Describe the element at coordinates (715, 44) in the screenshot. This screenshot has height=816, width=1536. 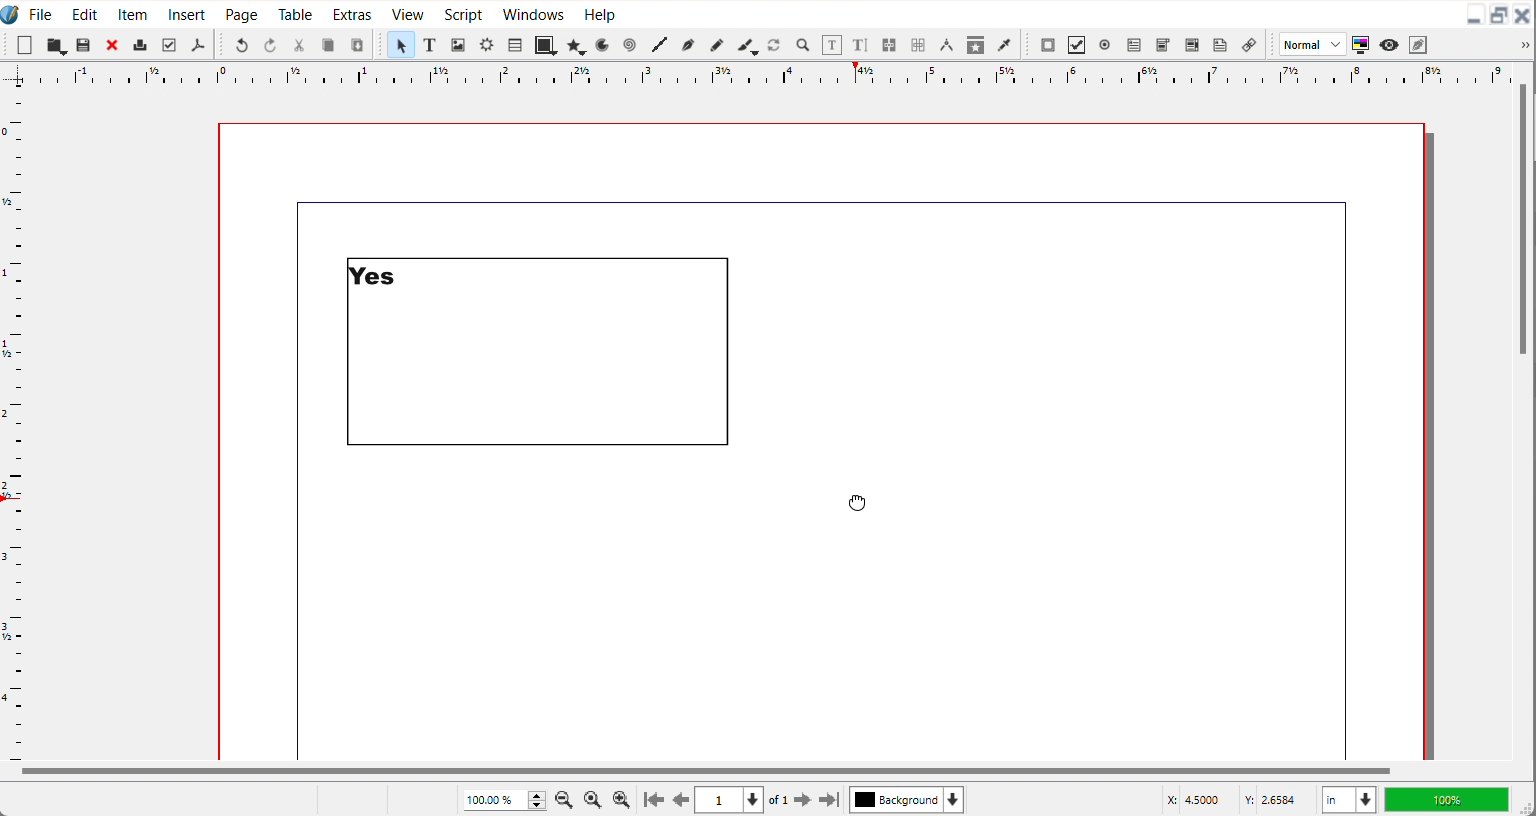
I see `Freehand line` at that location.